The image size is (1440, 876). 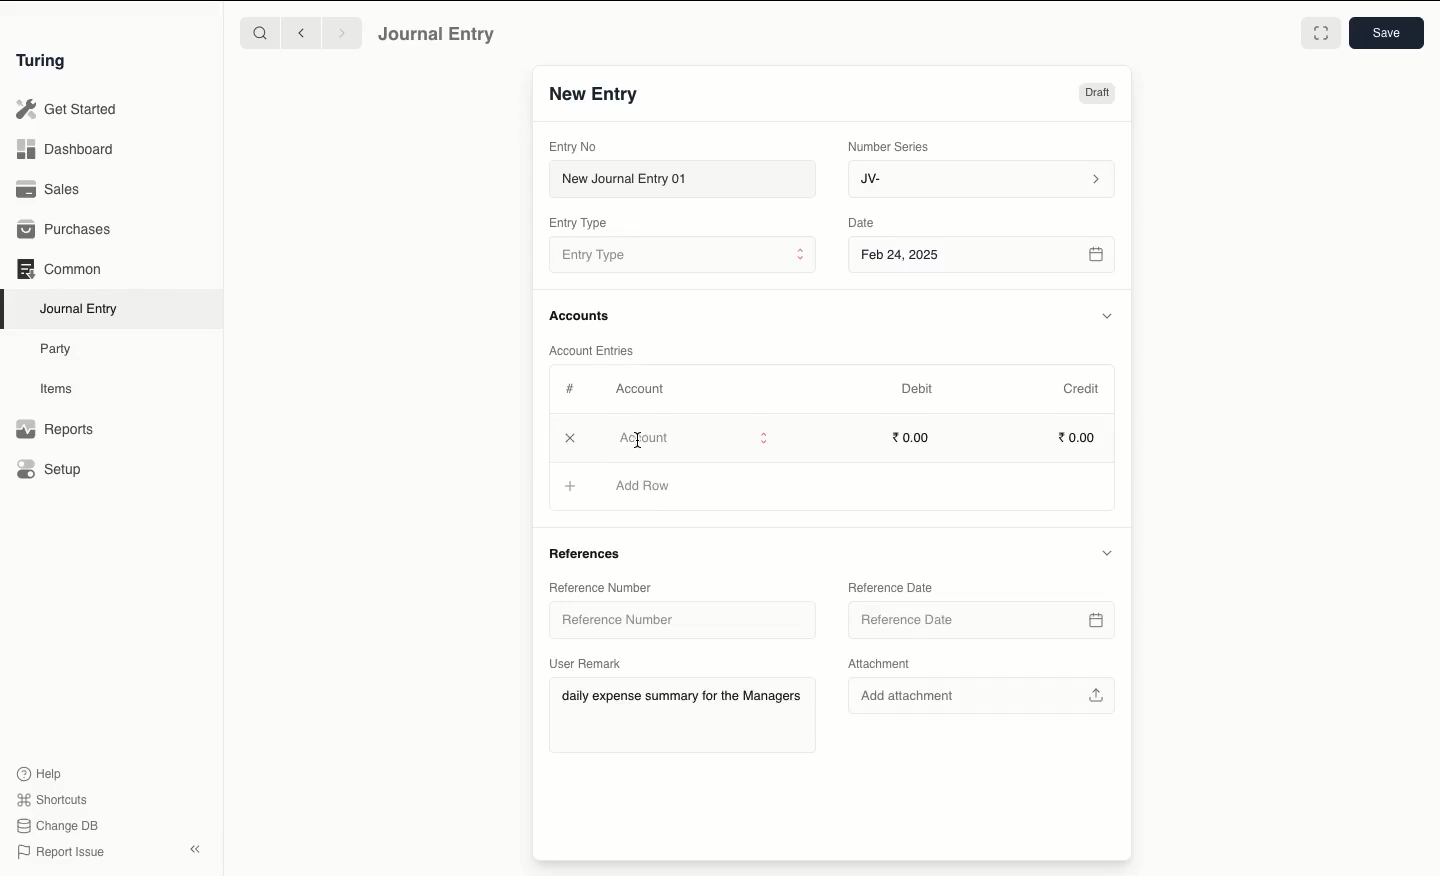 What do you see at coordinates (983, 180) in the screenshot?
I see `JV-` at bounding box center [983, 180].